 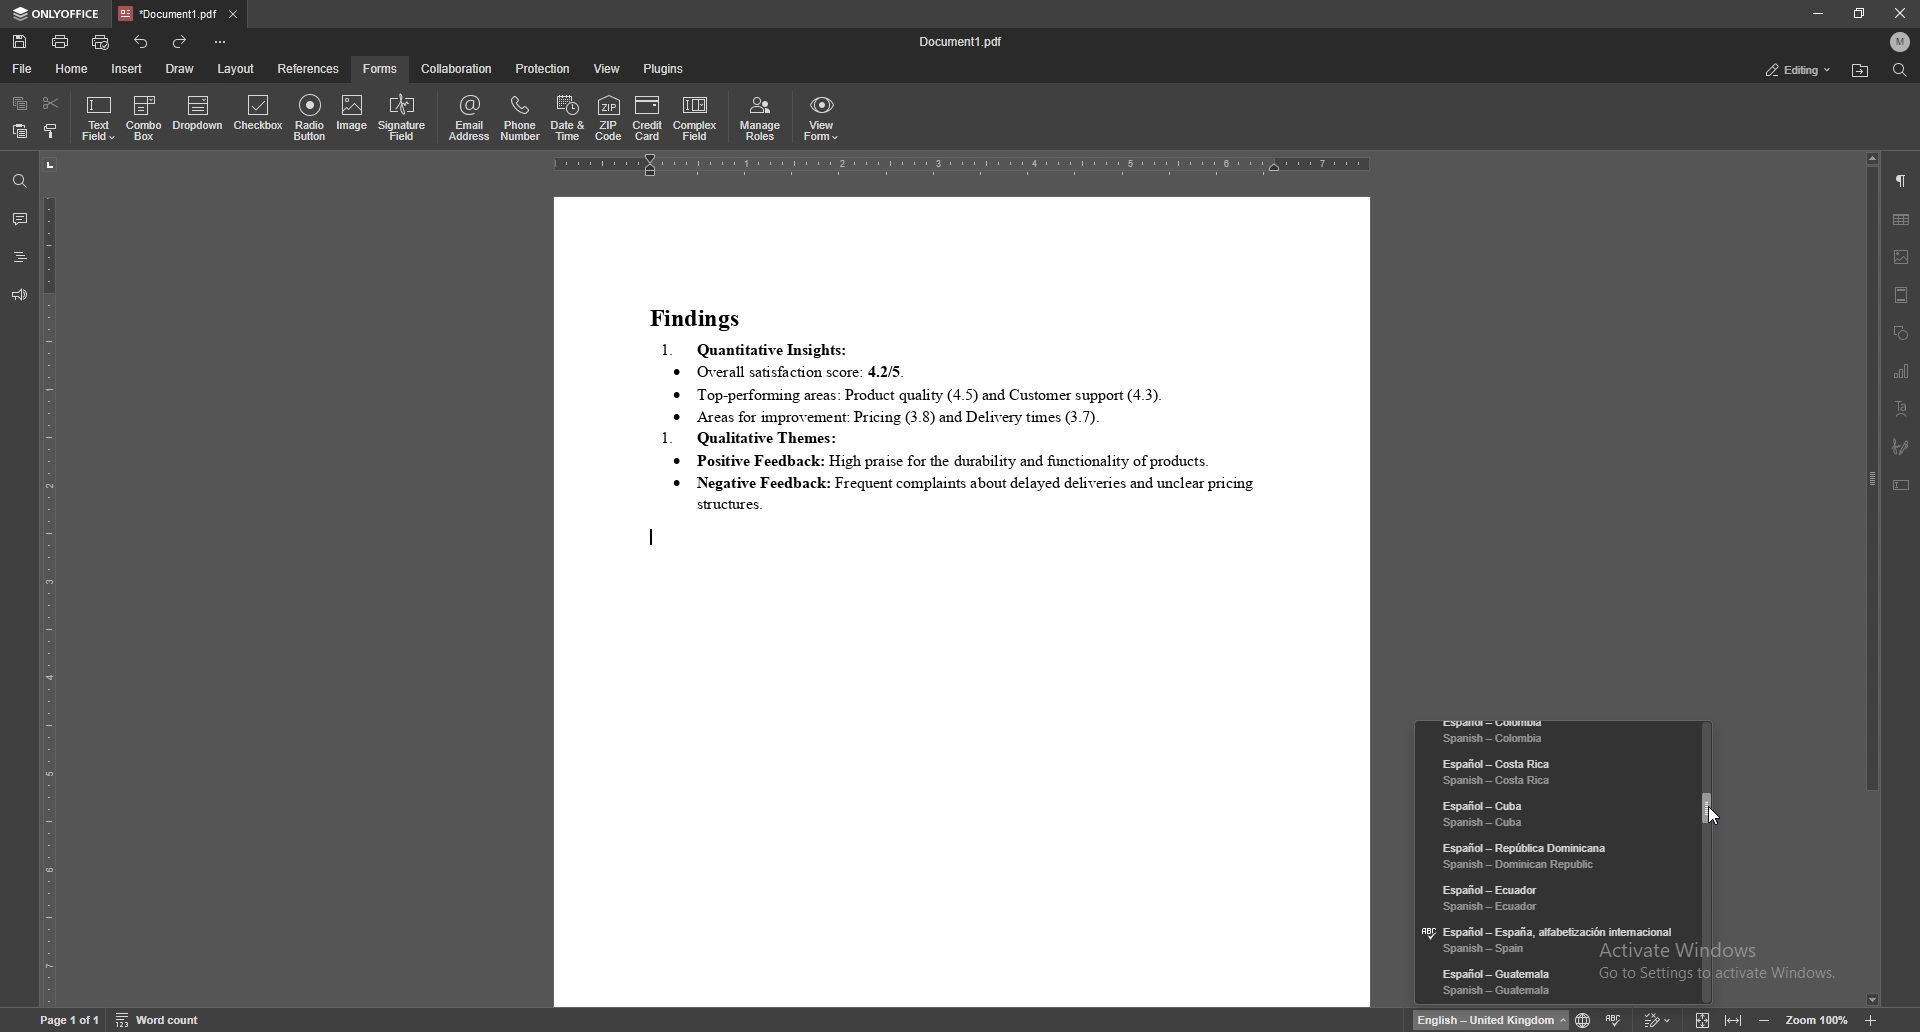 What do you see at coordinates (352, 119) in the screenshot?
I see `image` at bounding box center [352, 119].